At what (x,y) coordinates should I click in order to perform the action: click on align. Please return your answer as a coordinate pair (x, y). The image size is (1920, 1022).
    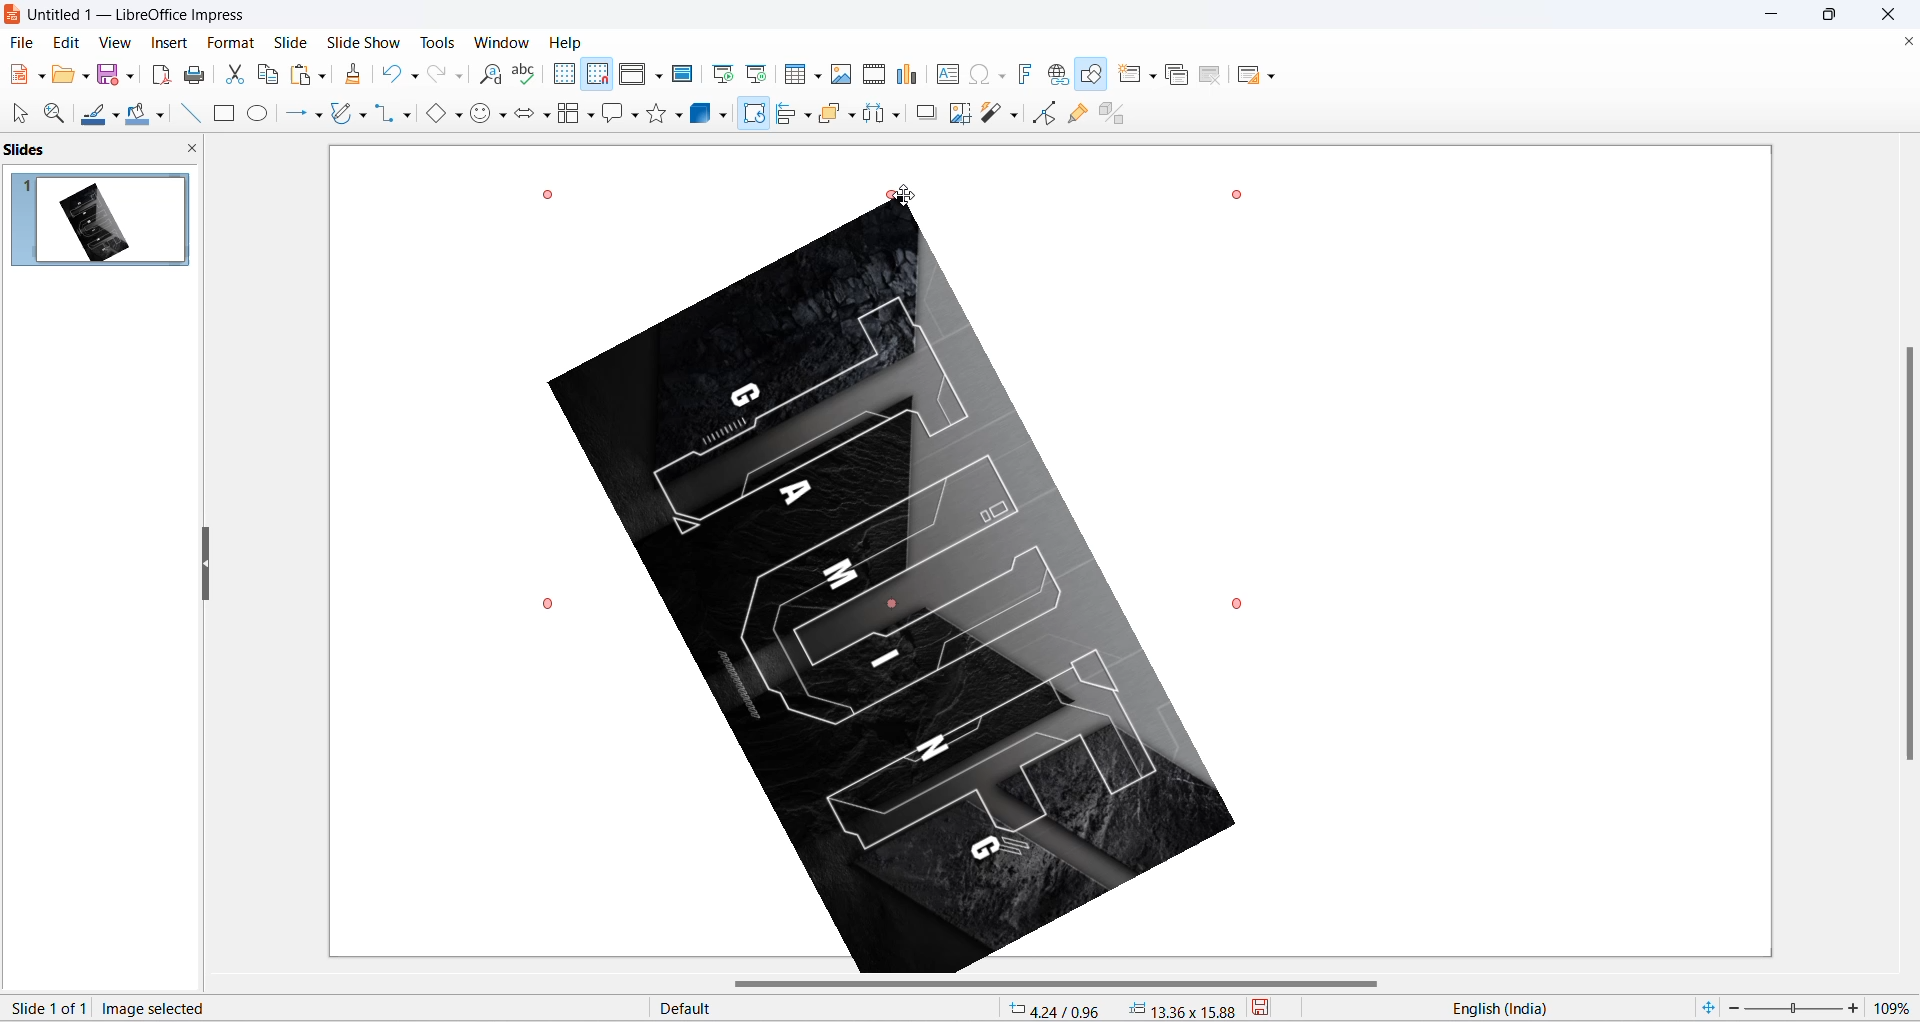
    Looking at the image, I should click on (788, 114).